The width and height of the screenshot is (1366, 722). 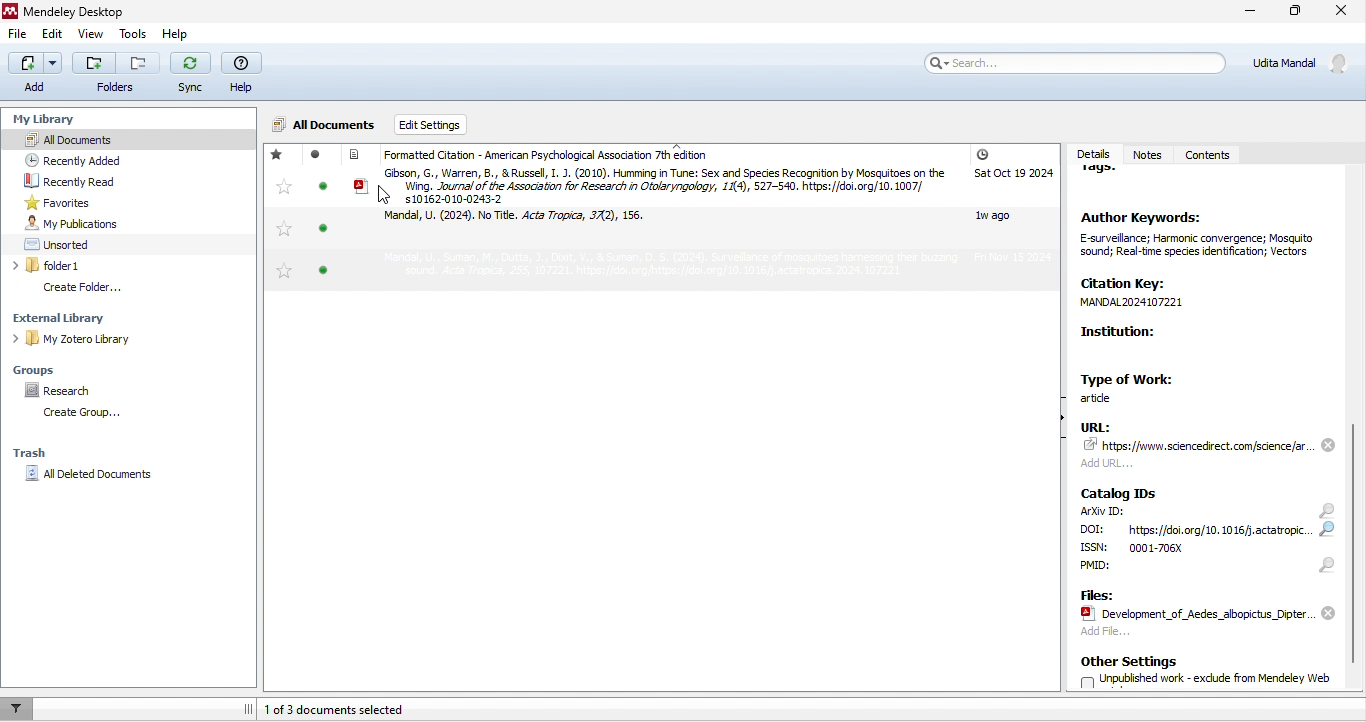 I want to click on trash, so click(x=43, y=450).